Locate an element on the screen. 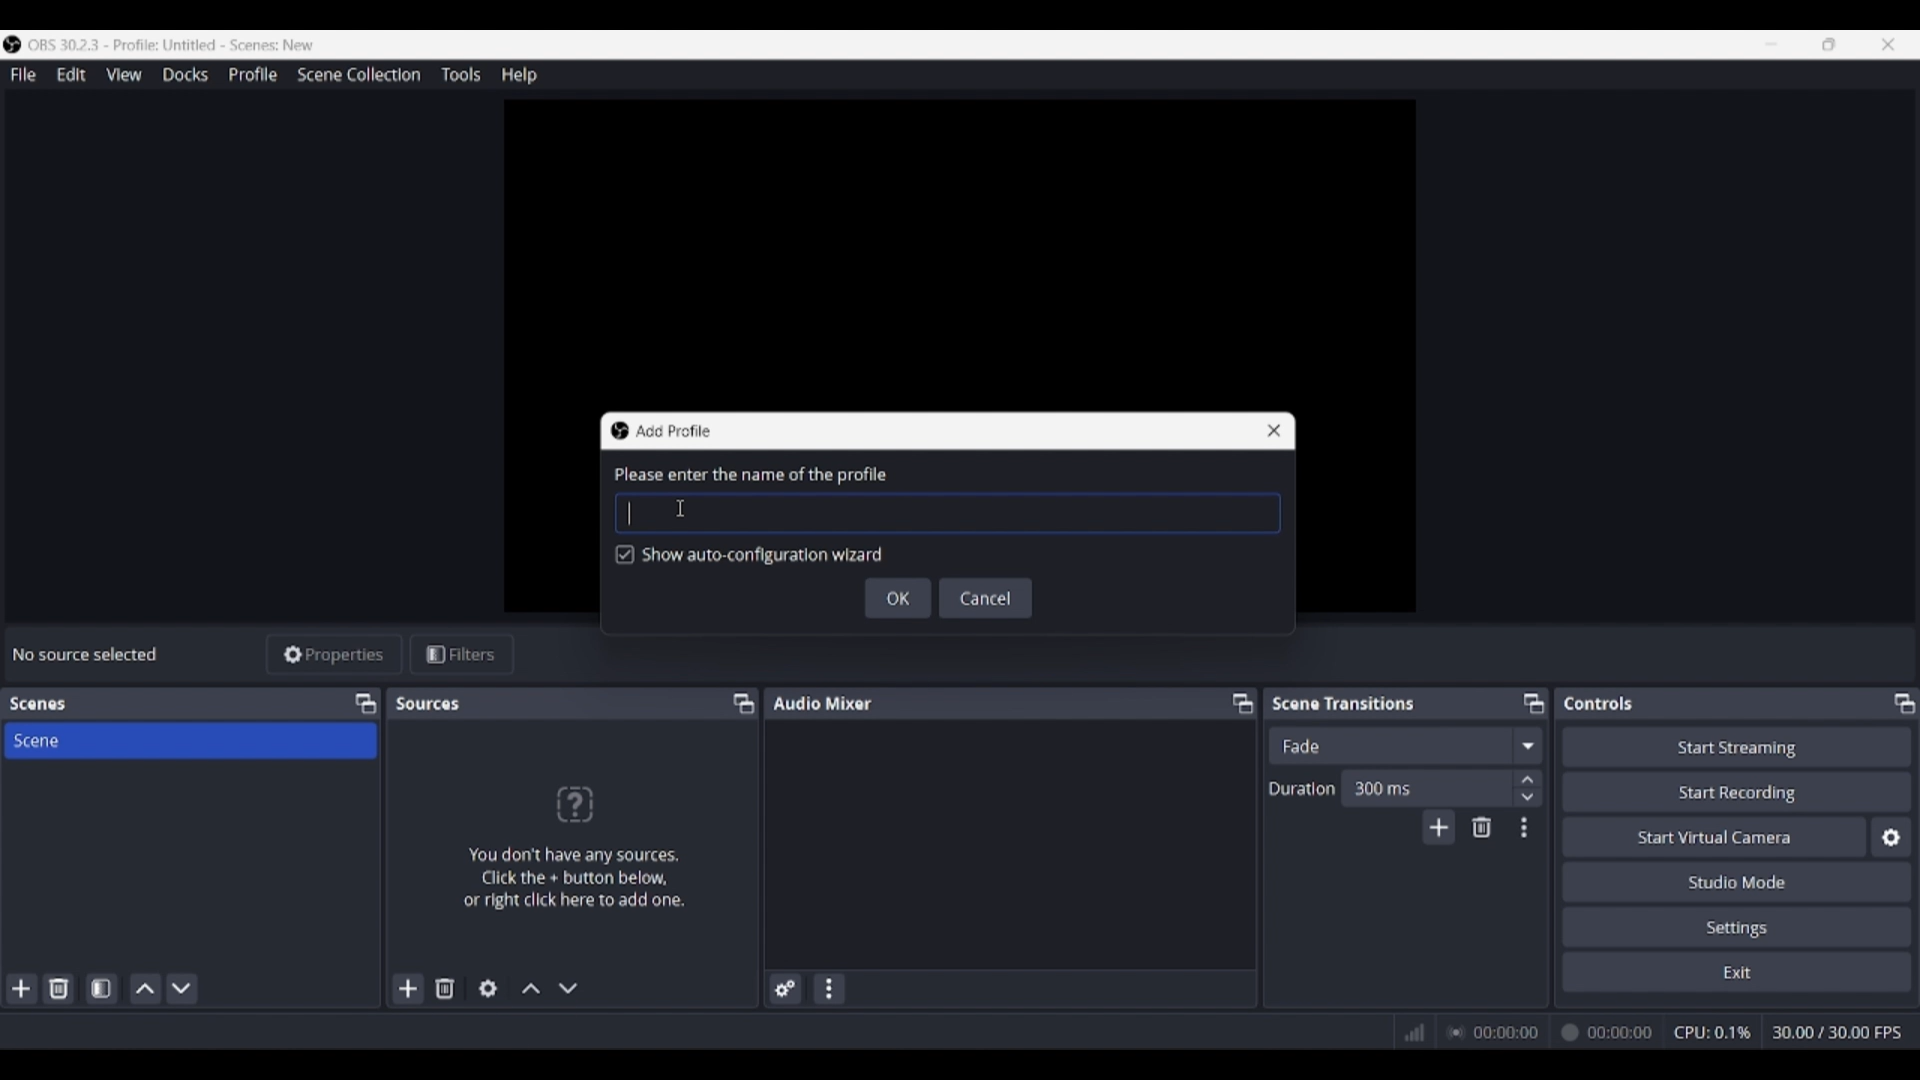  Save is located at coordinates (898, 598).